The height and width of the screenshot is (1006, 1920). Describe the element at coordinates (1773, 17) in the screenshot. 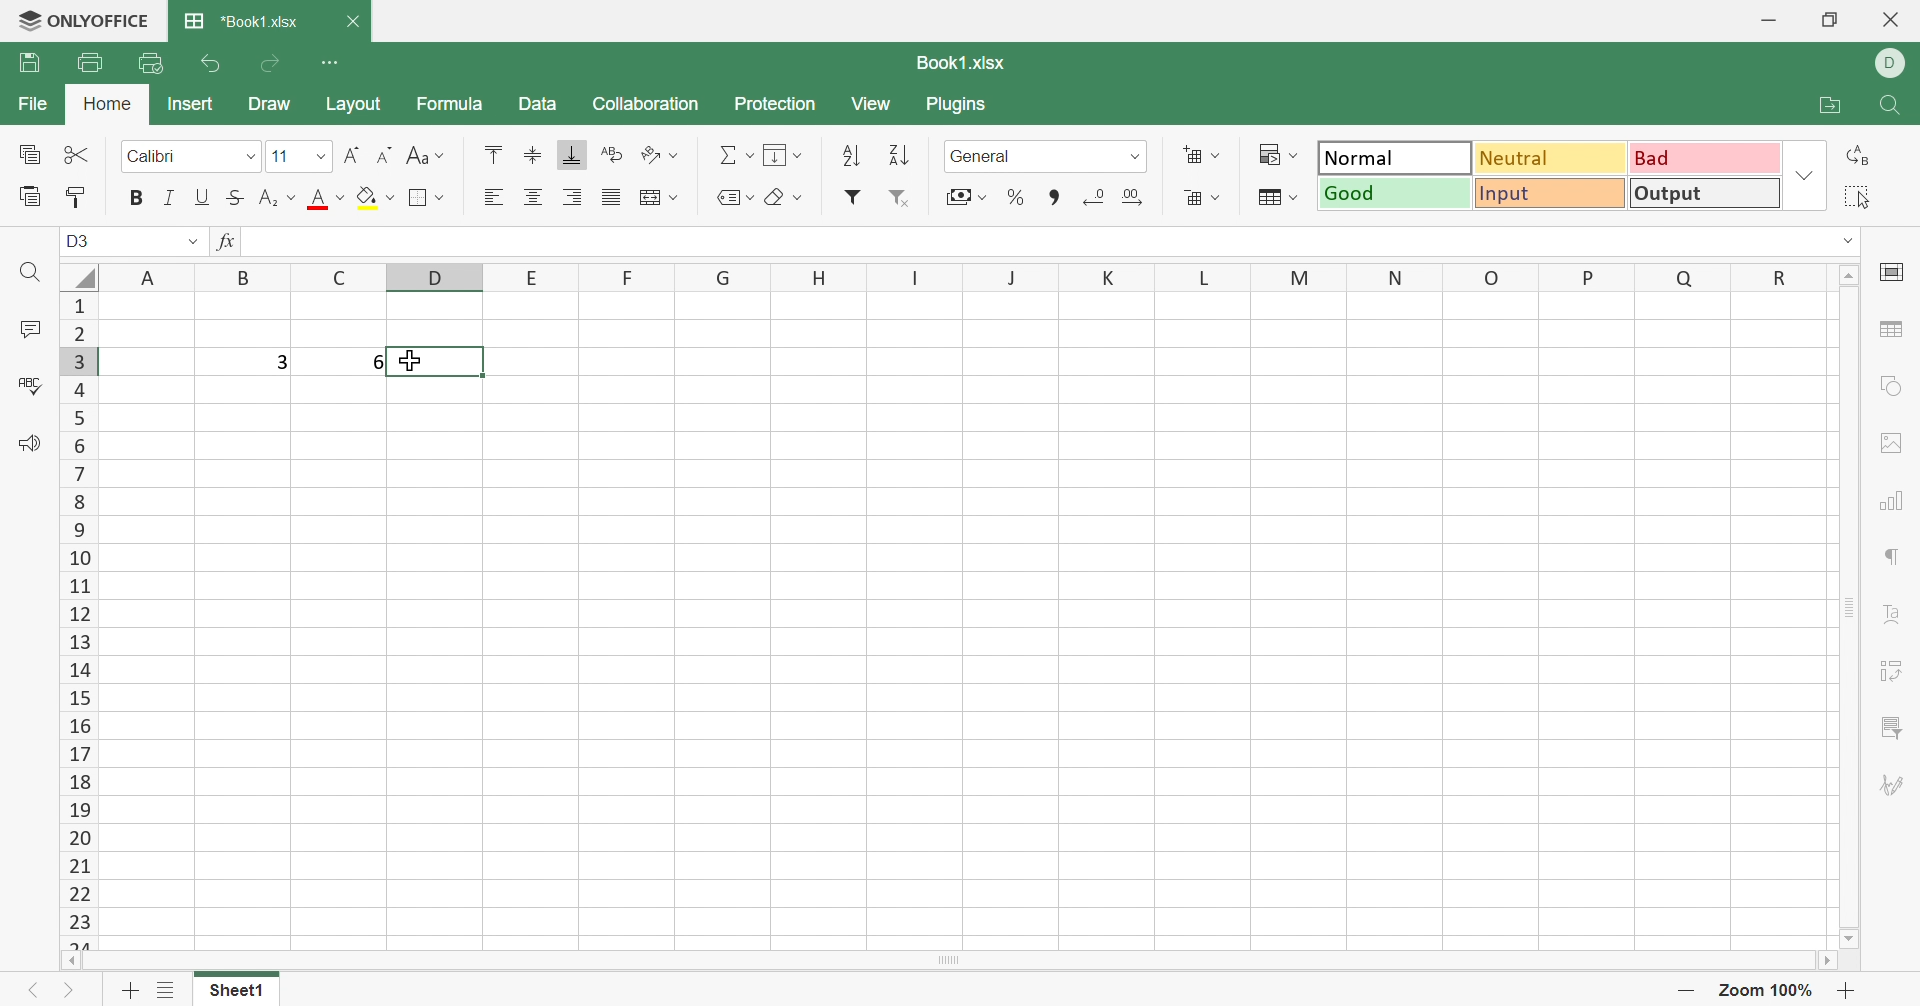

I see `Minimize` at that location.